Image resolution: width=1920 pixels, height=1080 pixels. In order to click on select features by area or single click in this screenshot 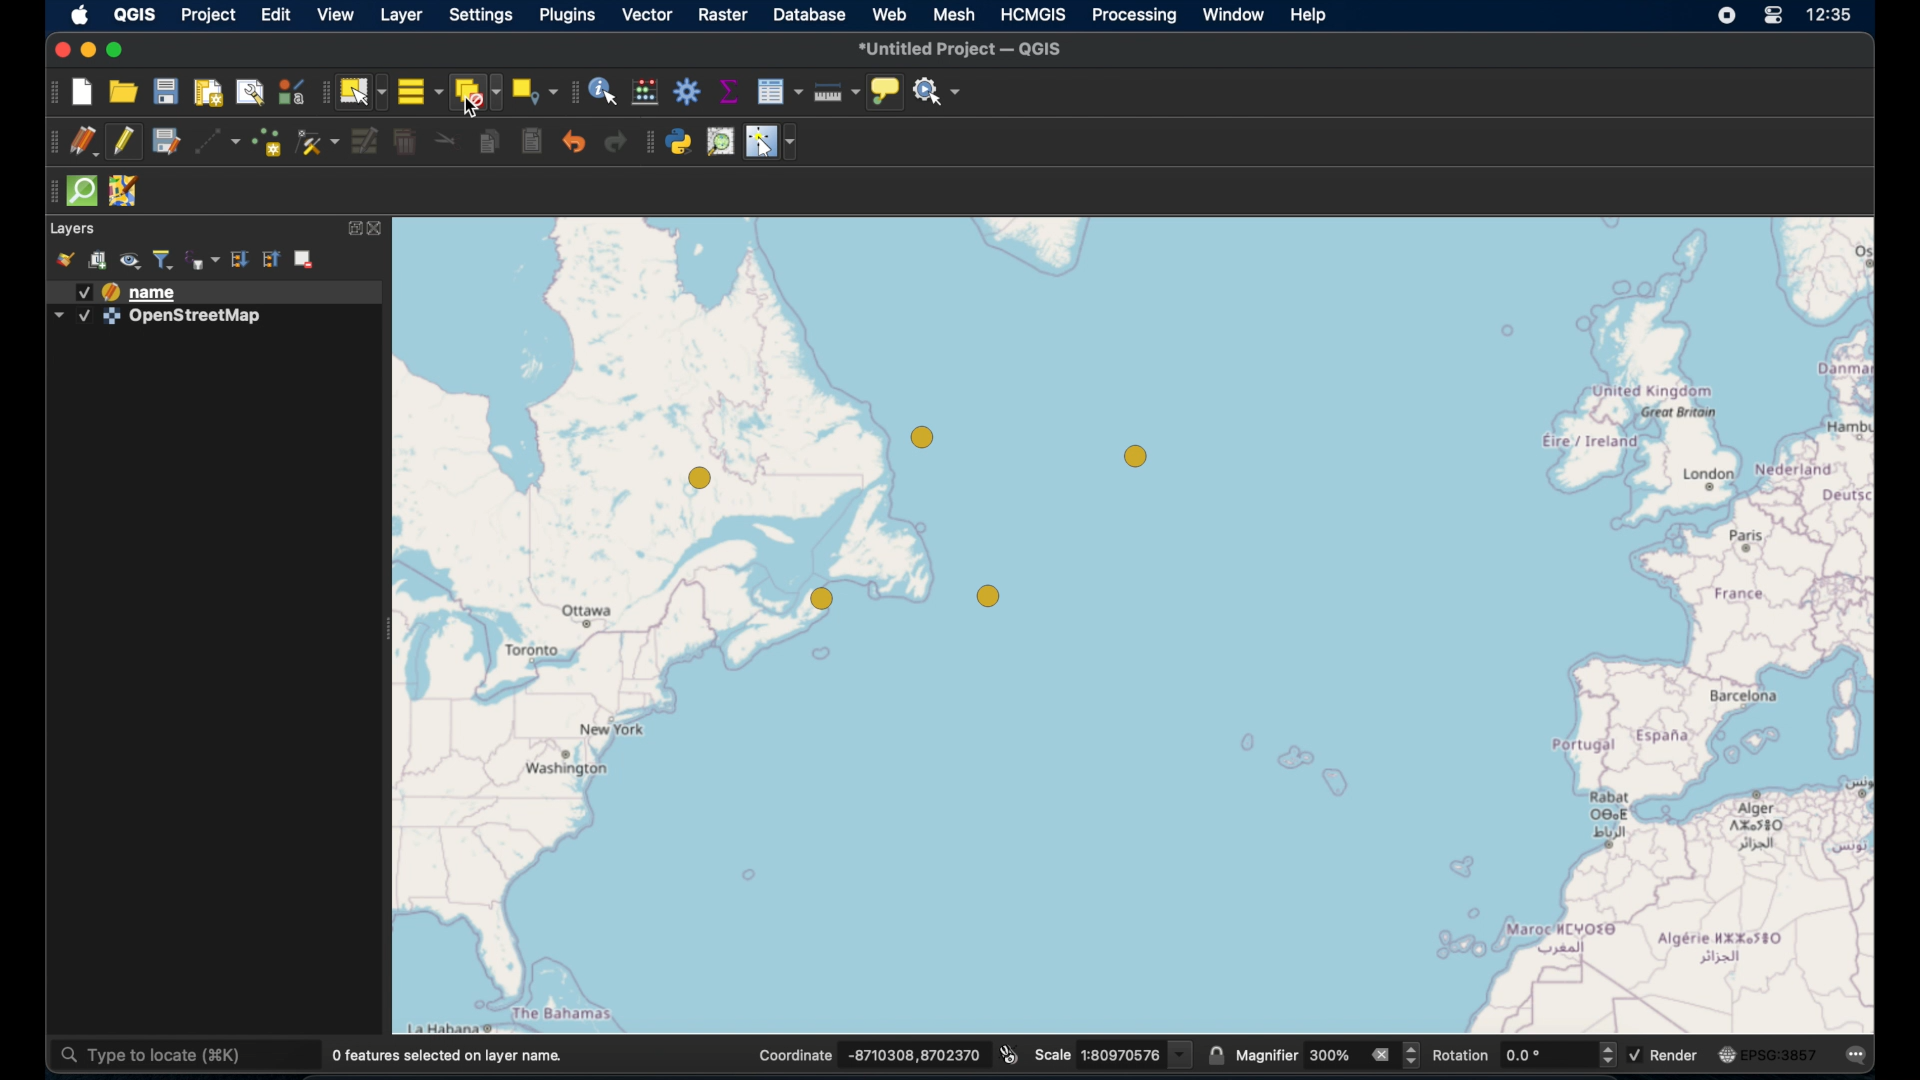, I will do `click(362, 92)`.